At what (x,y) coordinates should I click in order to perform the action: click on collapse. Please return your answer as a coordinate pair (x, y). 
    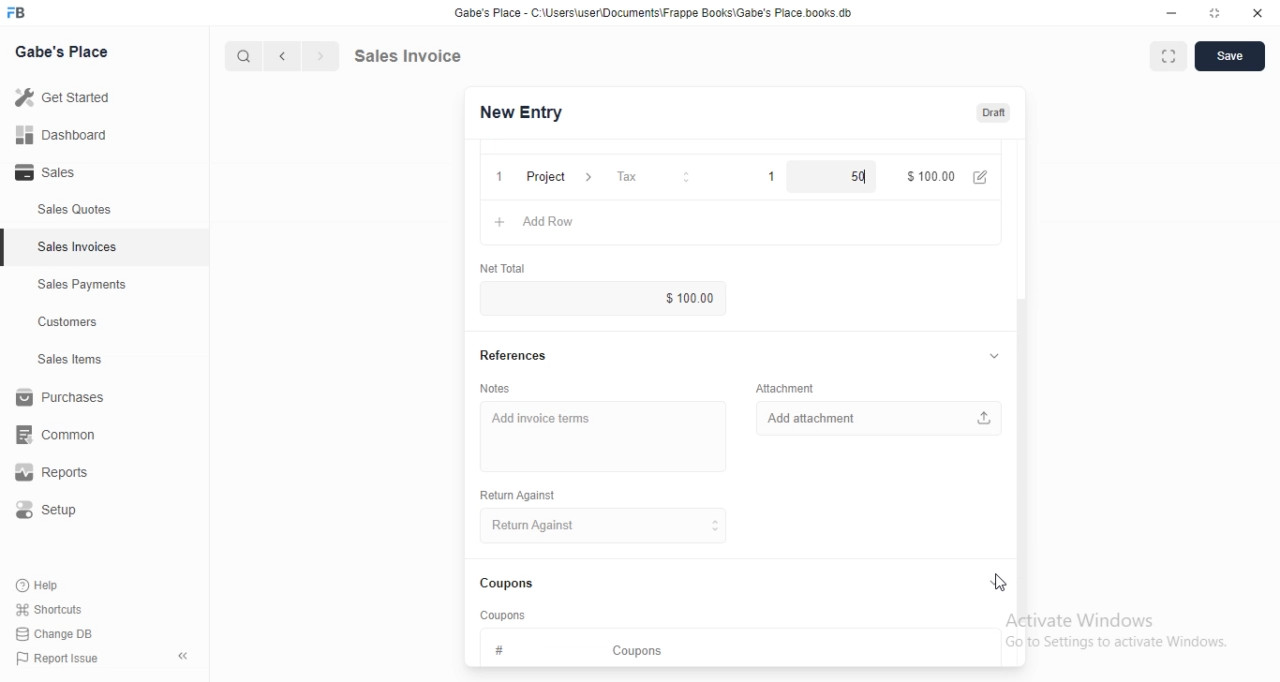
    Looking at the image, I should click on (185, 656).